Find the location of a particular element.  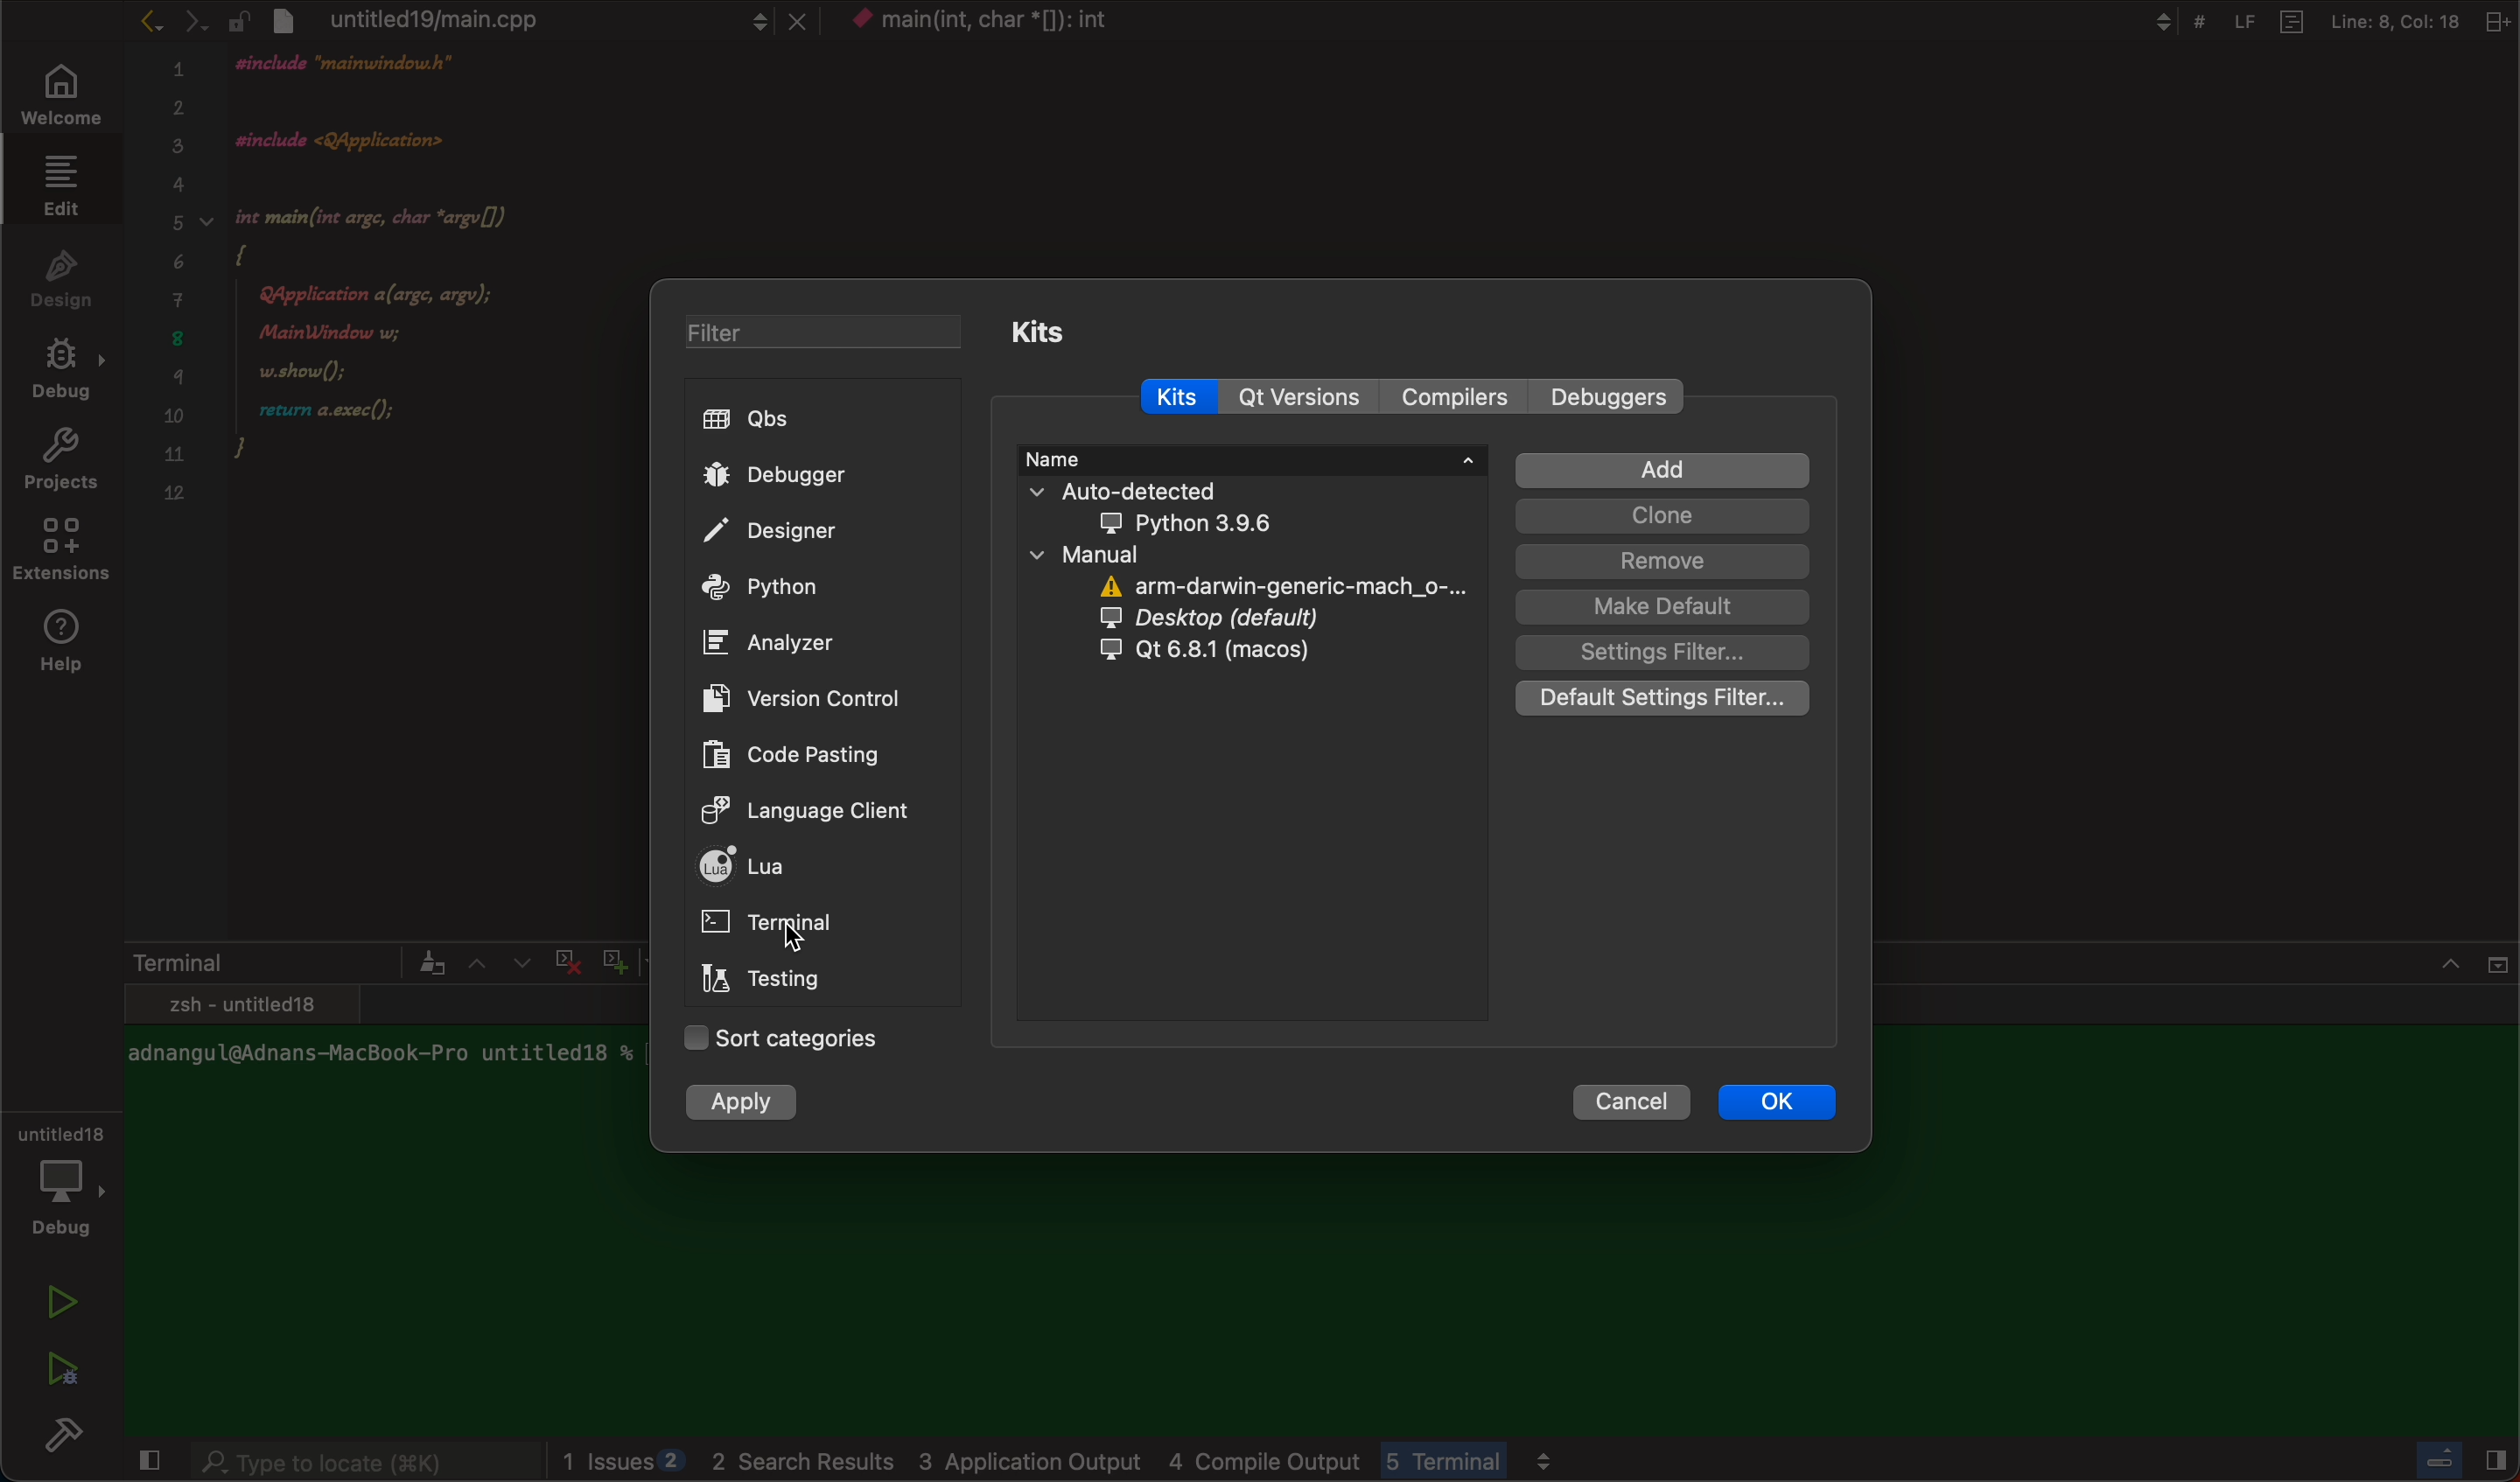

categories is located at coordinates (779, 1040).